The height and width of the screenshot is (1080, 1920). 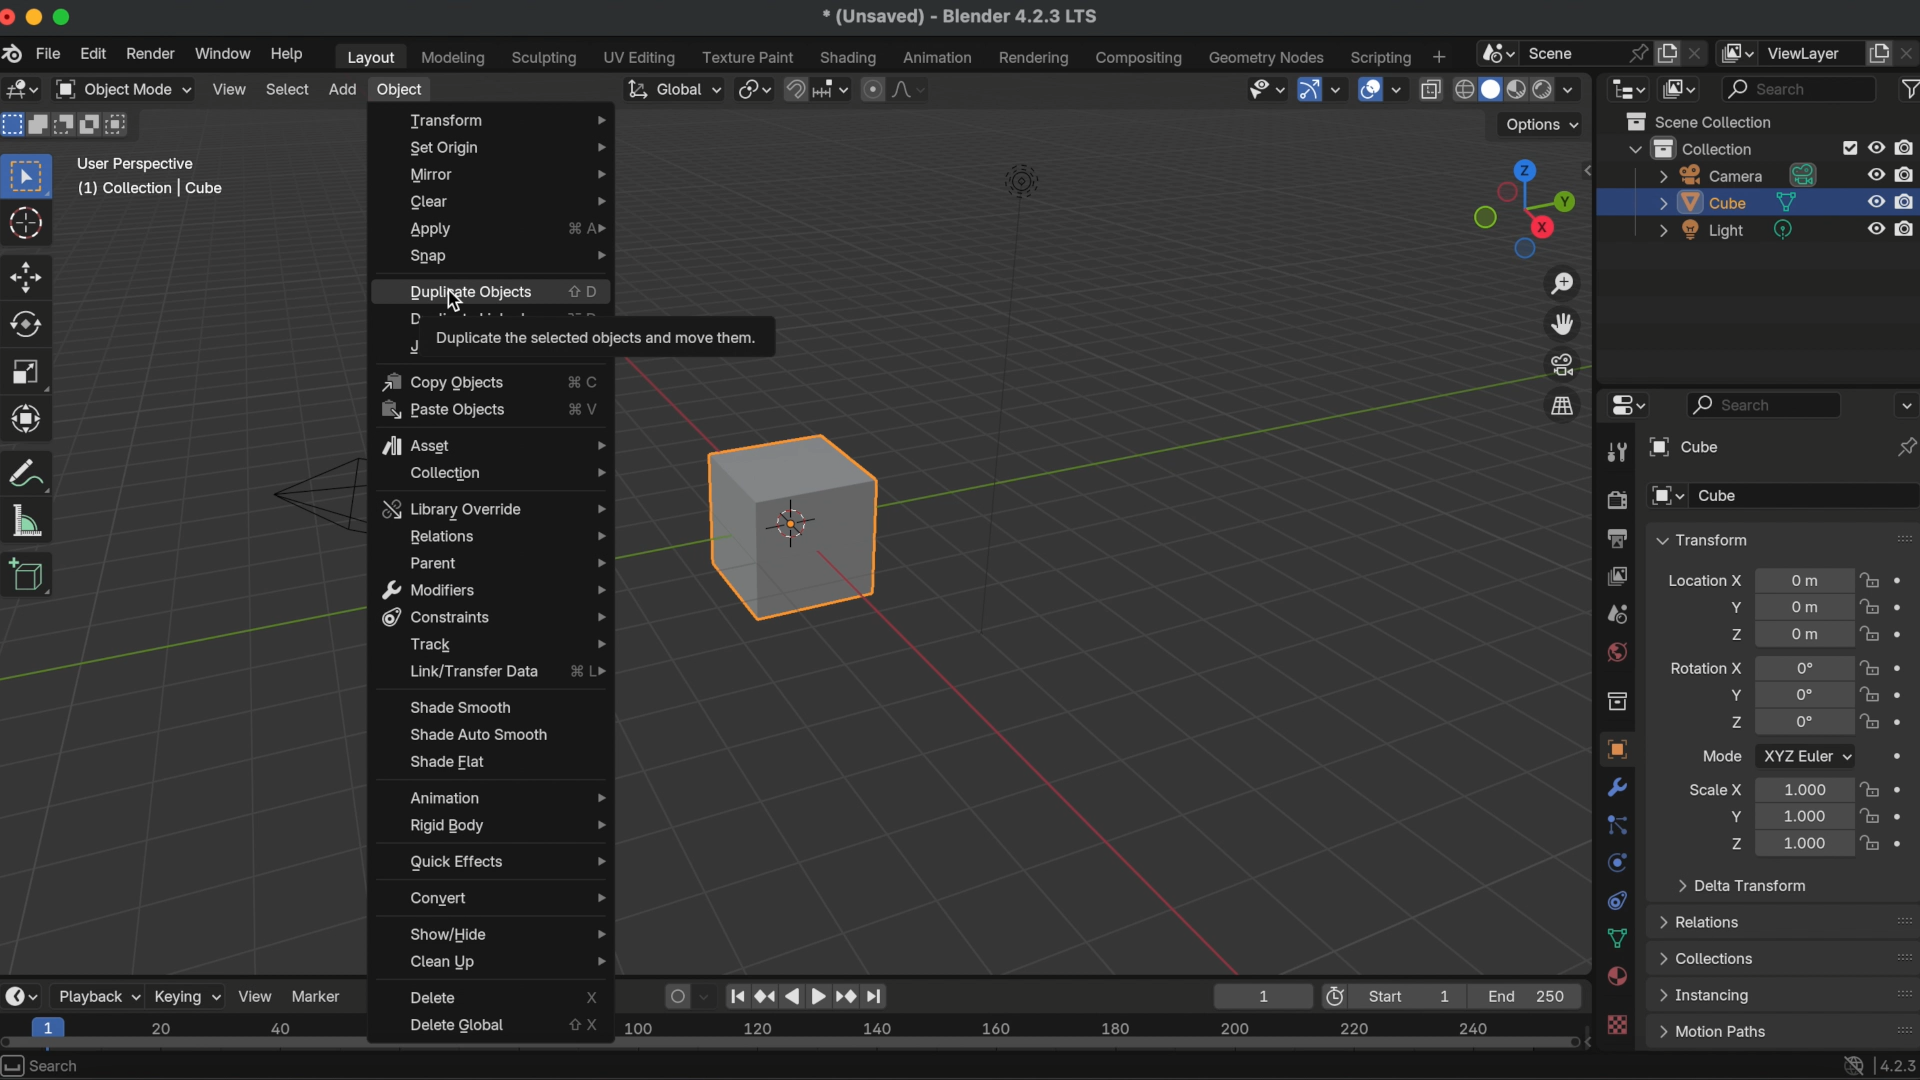 I want to click on collection, so click(x=1616, y=701).